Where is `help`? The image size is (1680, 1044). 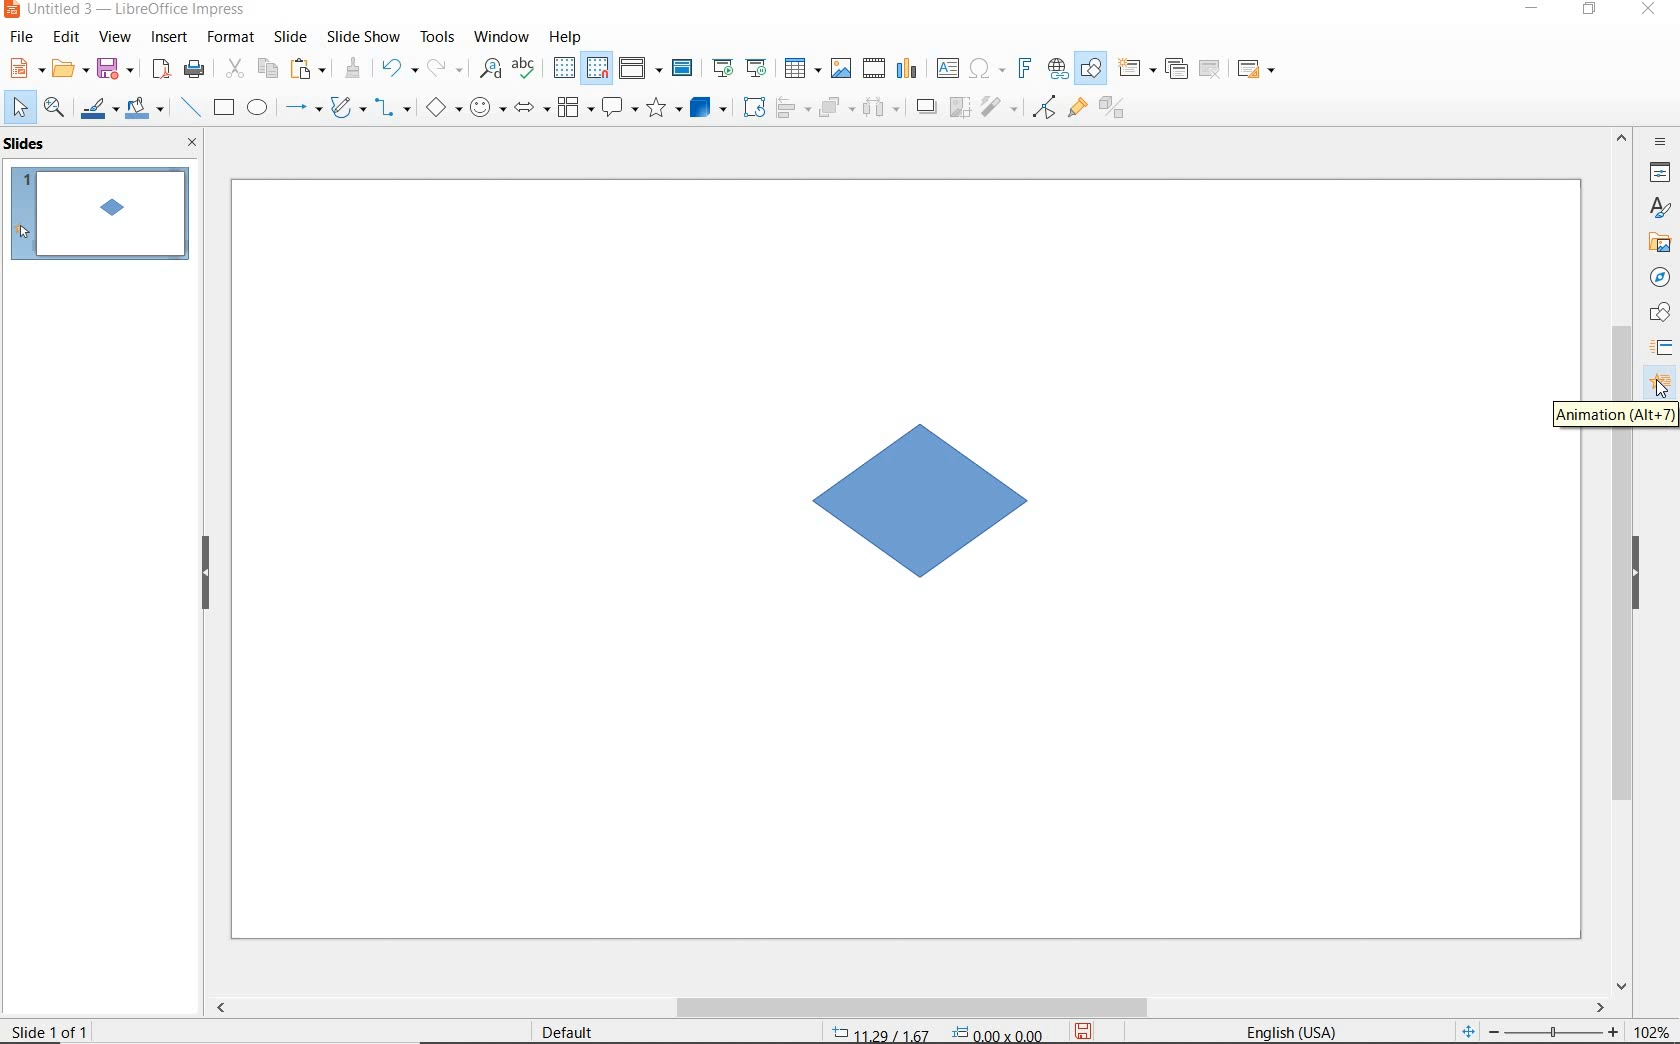
help is located at coordinates (567, 37).